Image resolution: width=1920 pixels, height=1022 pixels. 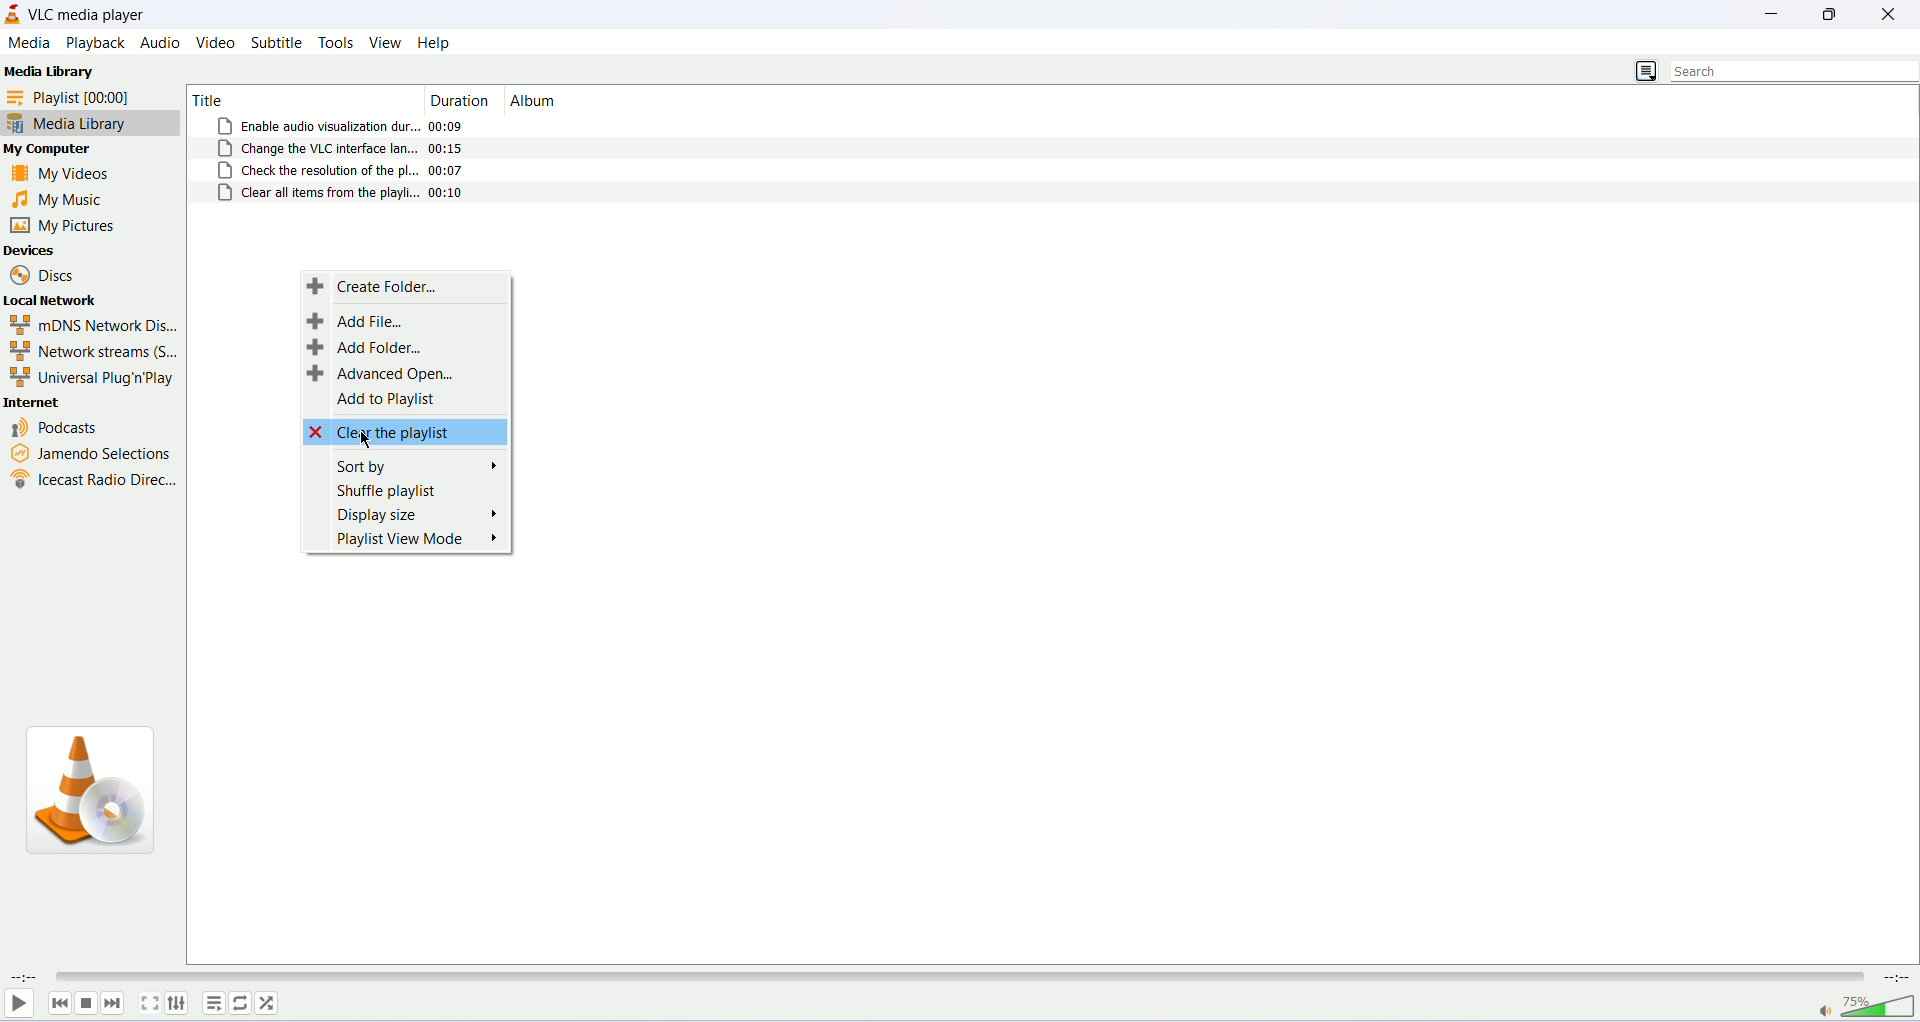 What do you see at coordinates (162, 41) in the screenshot?
I see `audio` at bounding box center [162, 41].